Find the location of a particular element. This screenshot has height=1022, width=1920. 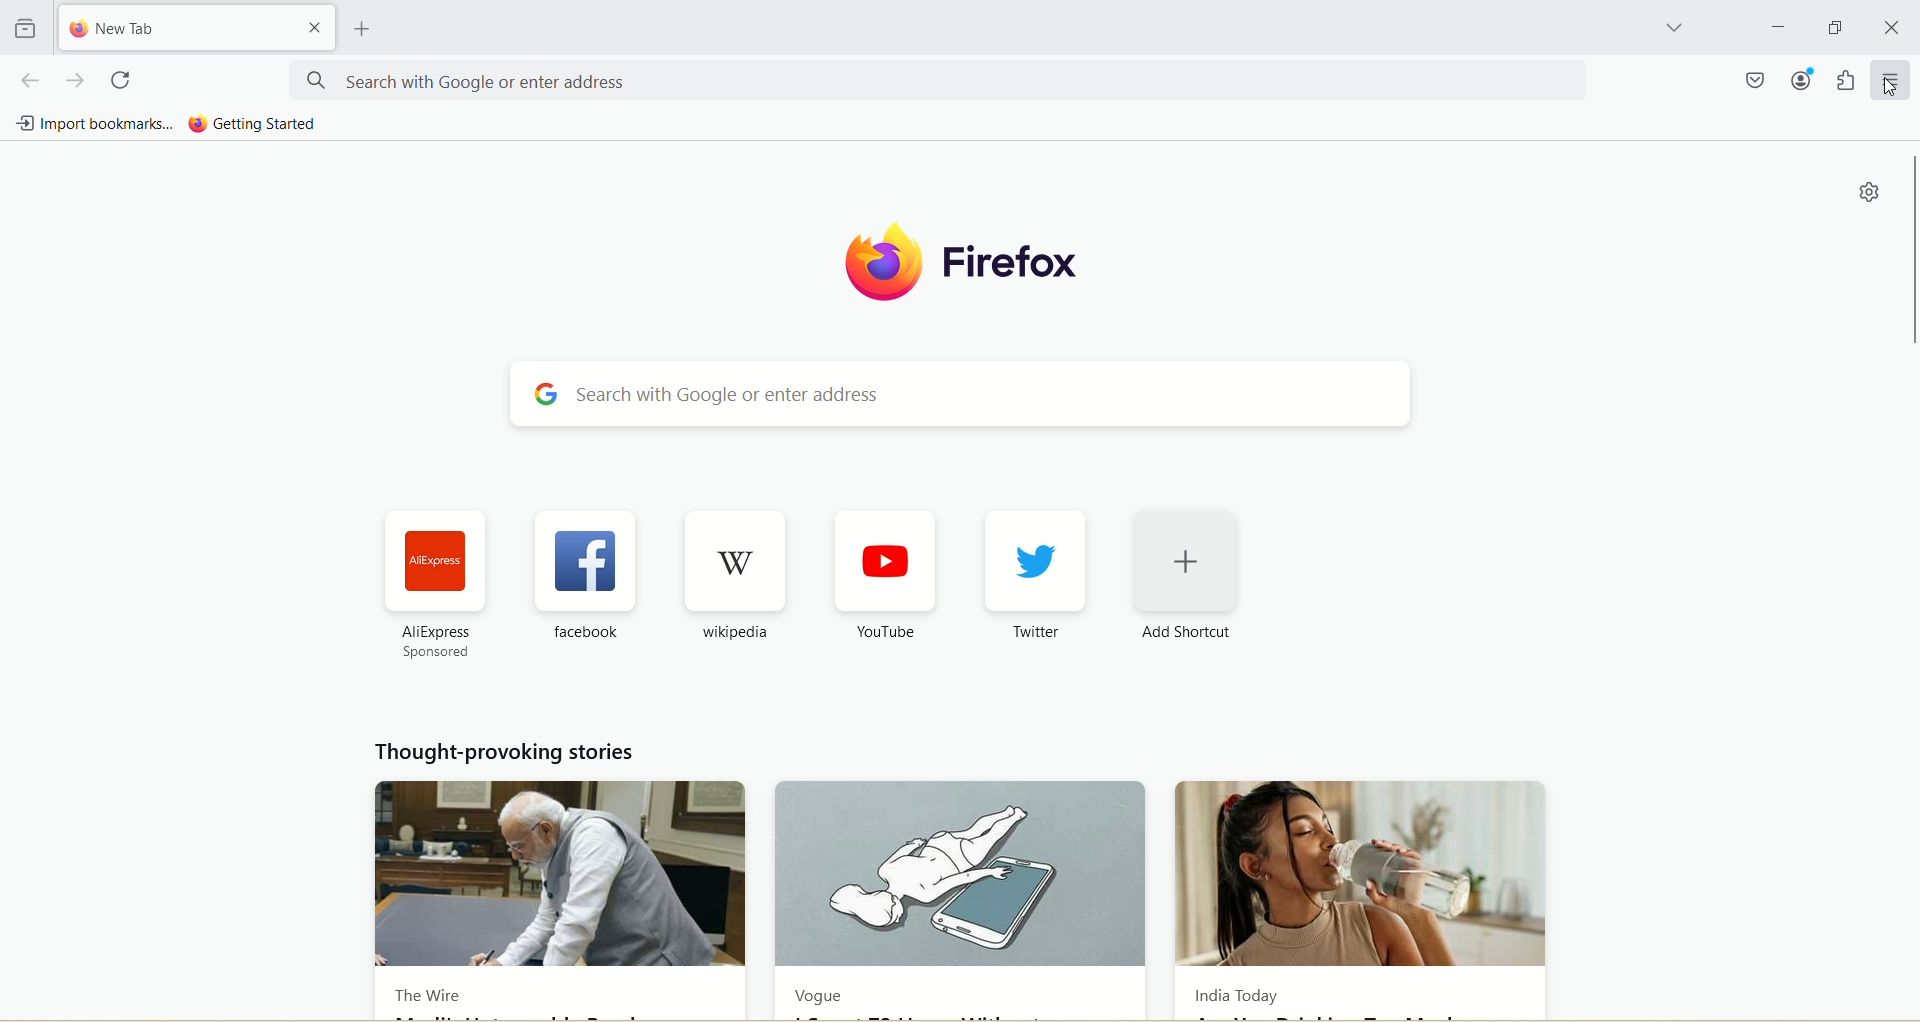

wikipedia is located at coordinates (735, 562).